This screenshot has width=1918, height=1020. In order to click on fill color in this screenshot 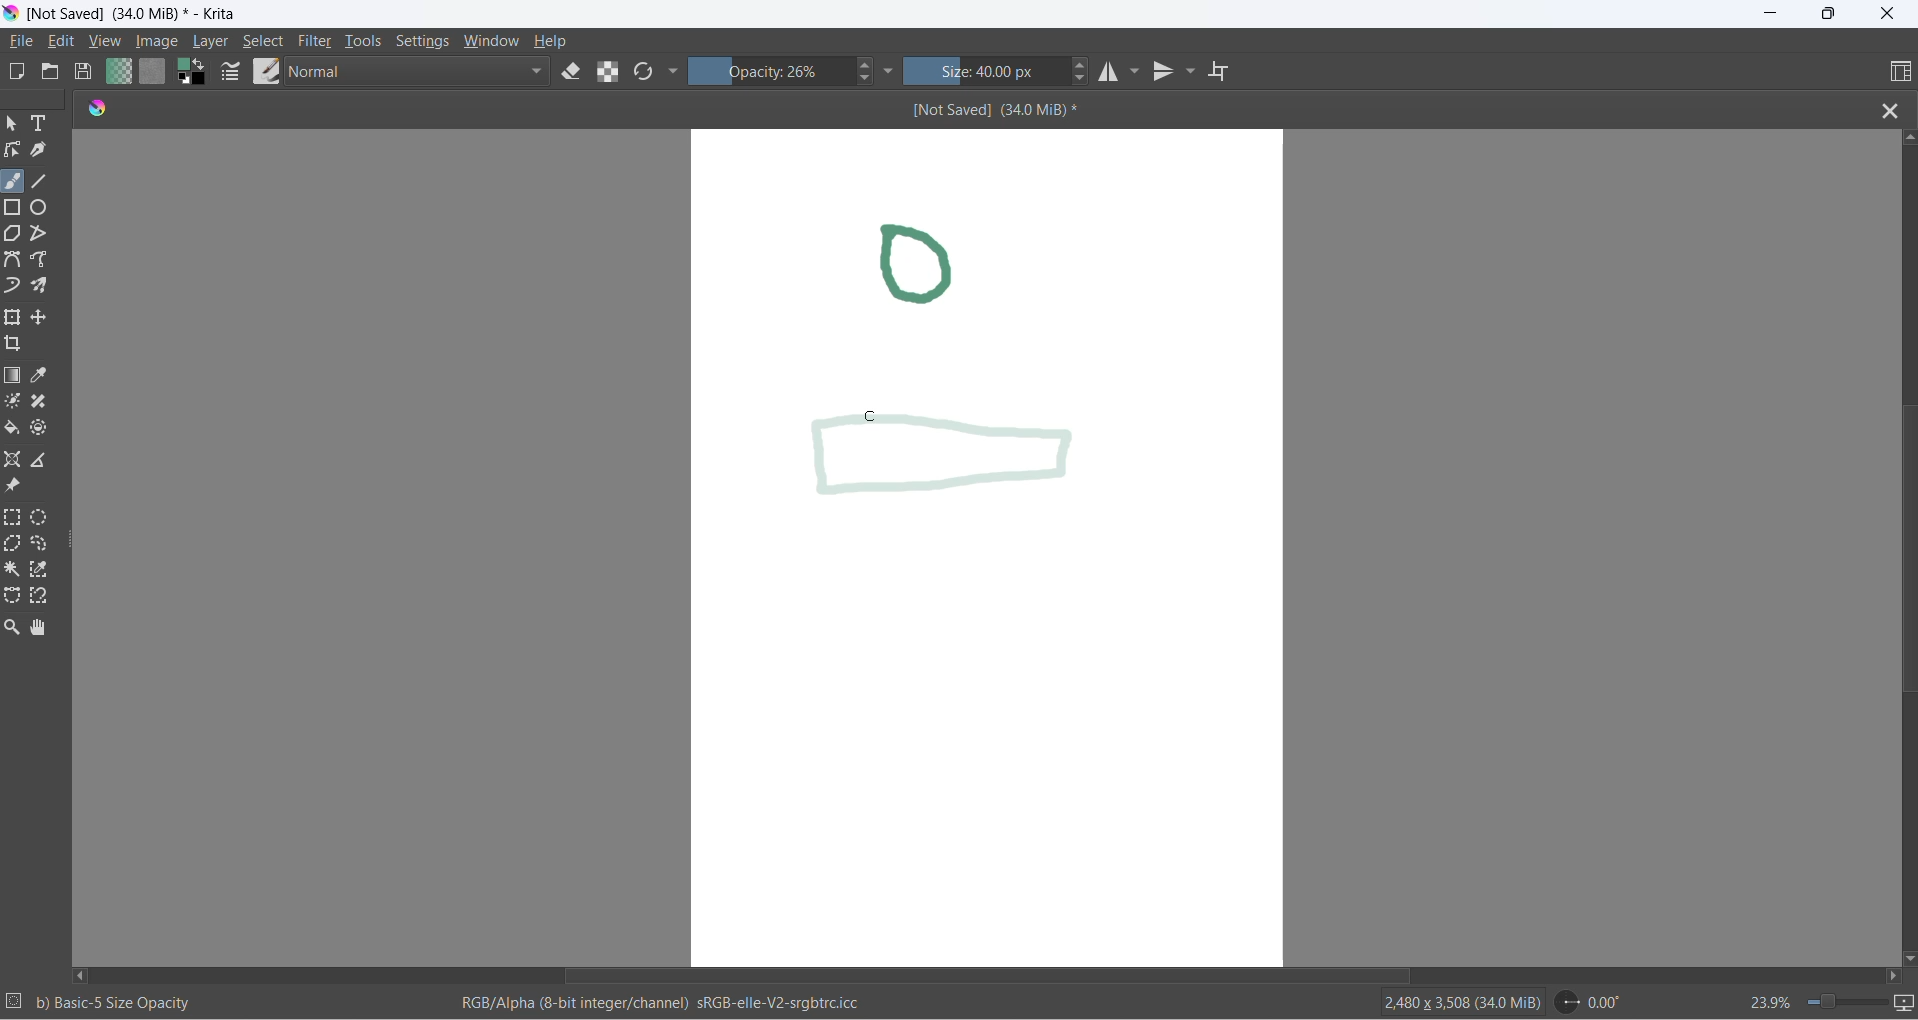, I will do `click(15, 431)`.